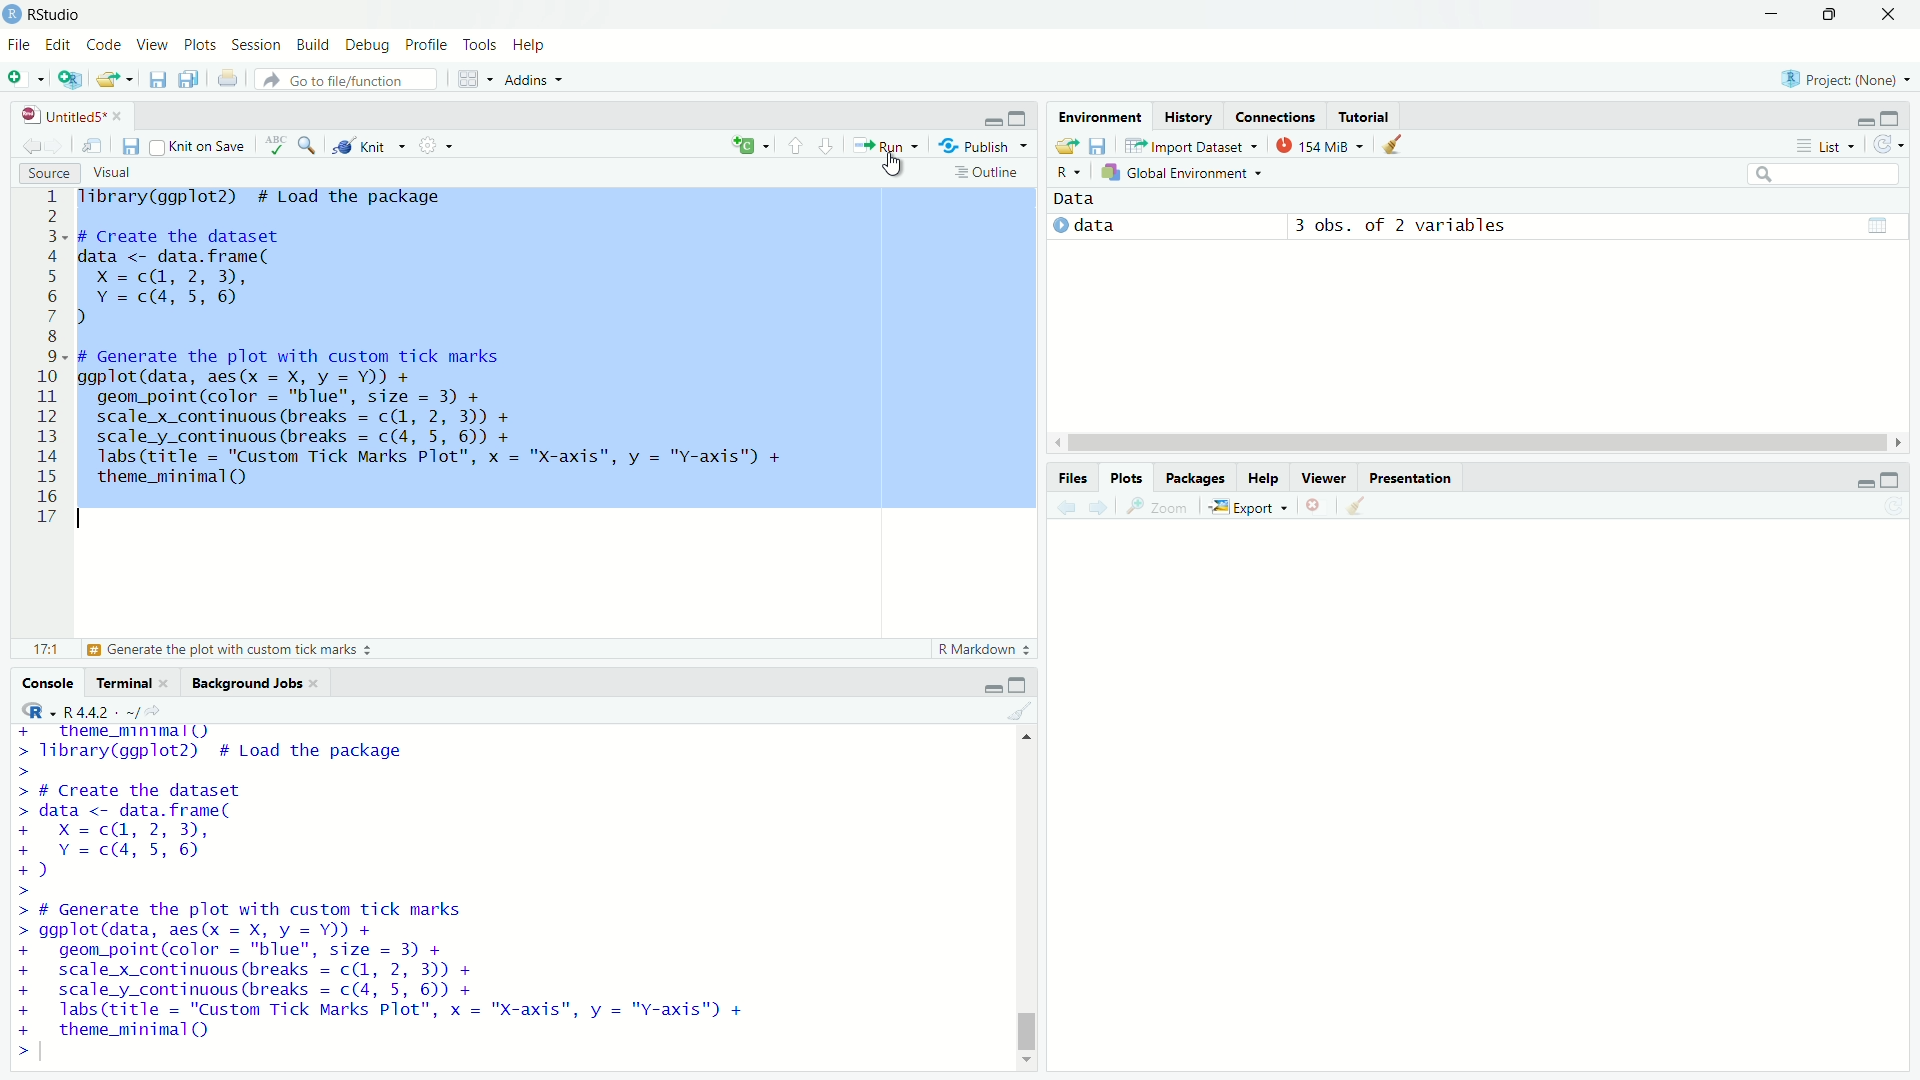 The width and height of the screenshot is (1920, 1080). Describe the element at coordinates (286, 198) in the screenshot. I see `library to load the package` at that location.